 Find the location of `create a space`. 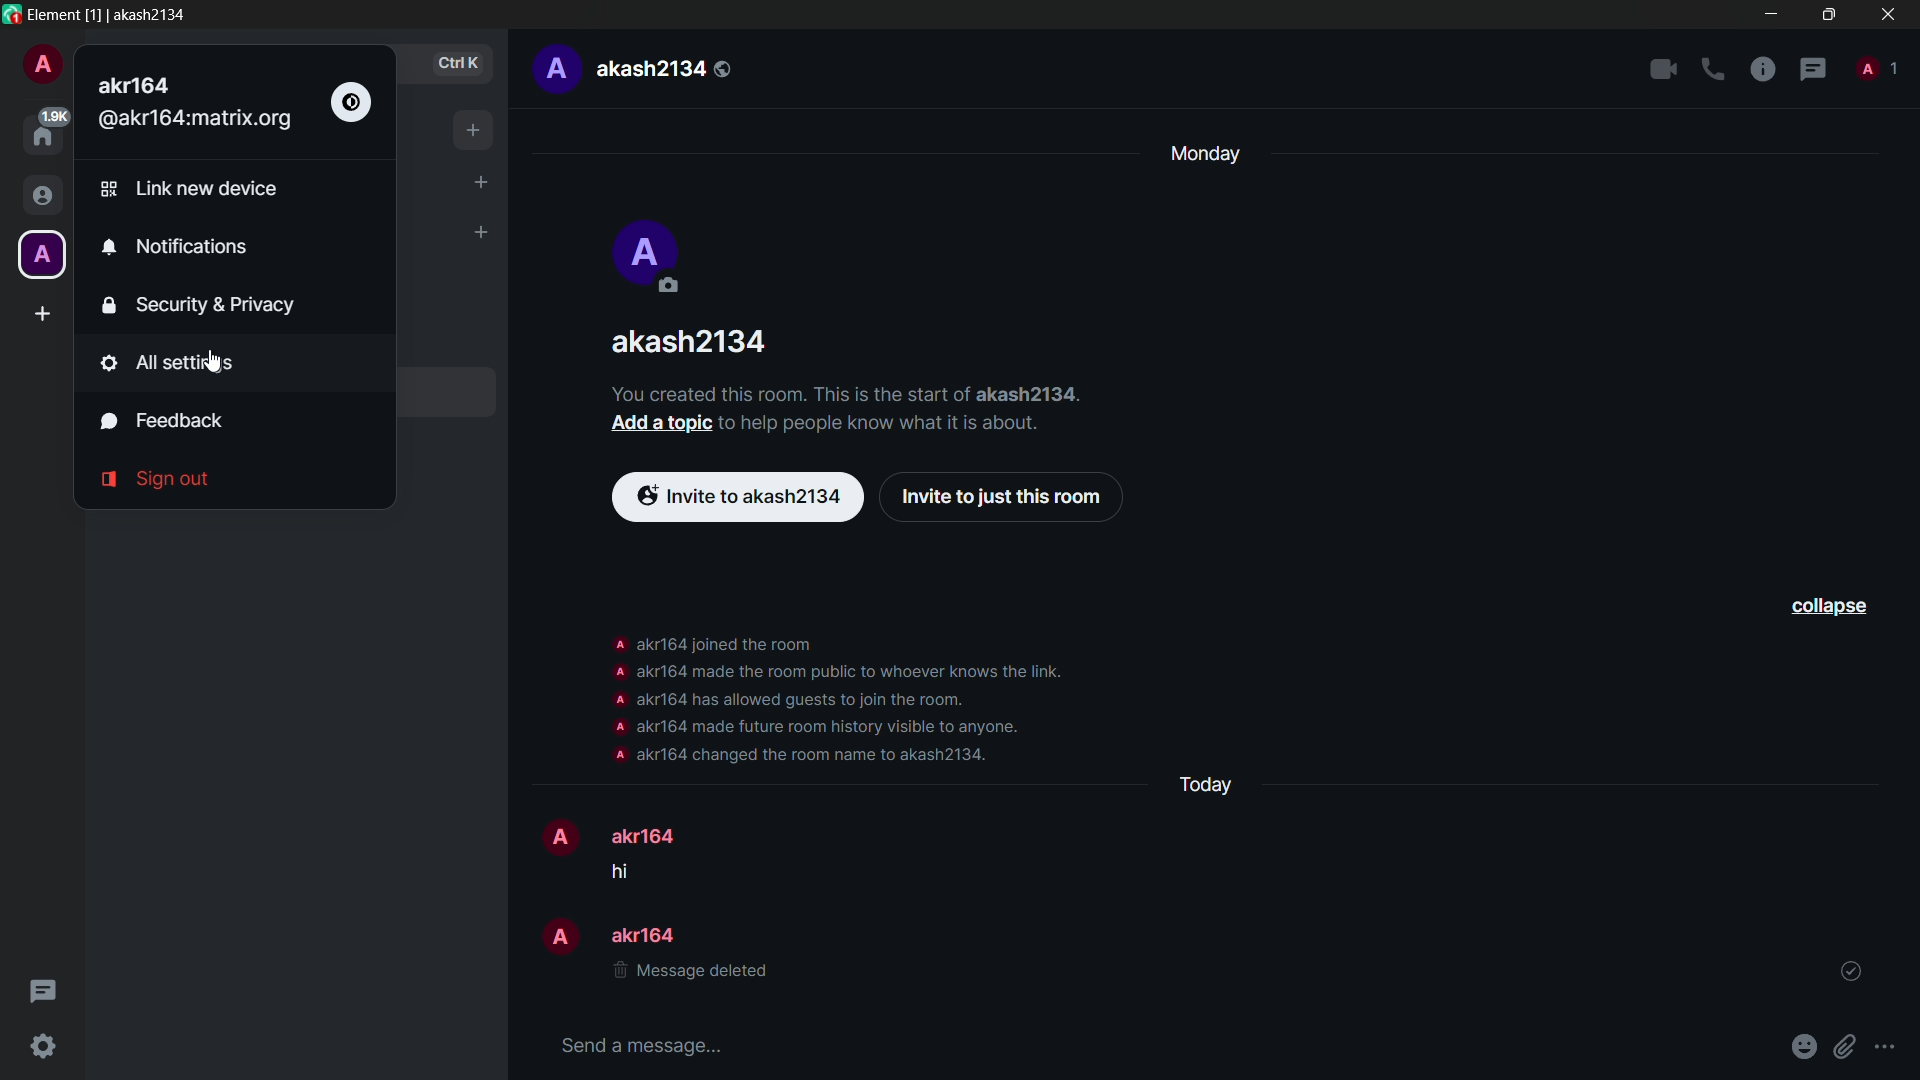

create a space is located at coordinates (44, 314).